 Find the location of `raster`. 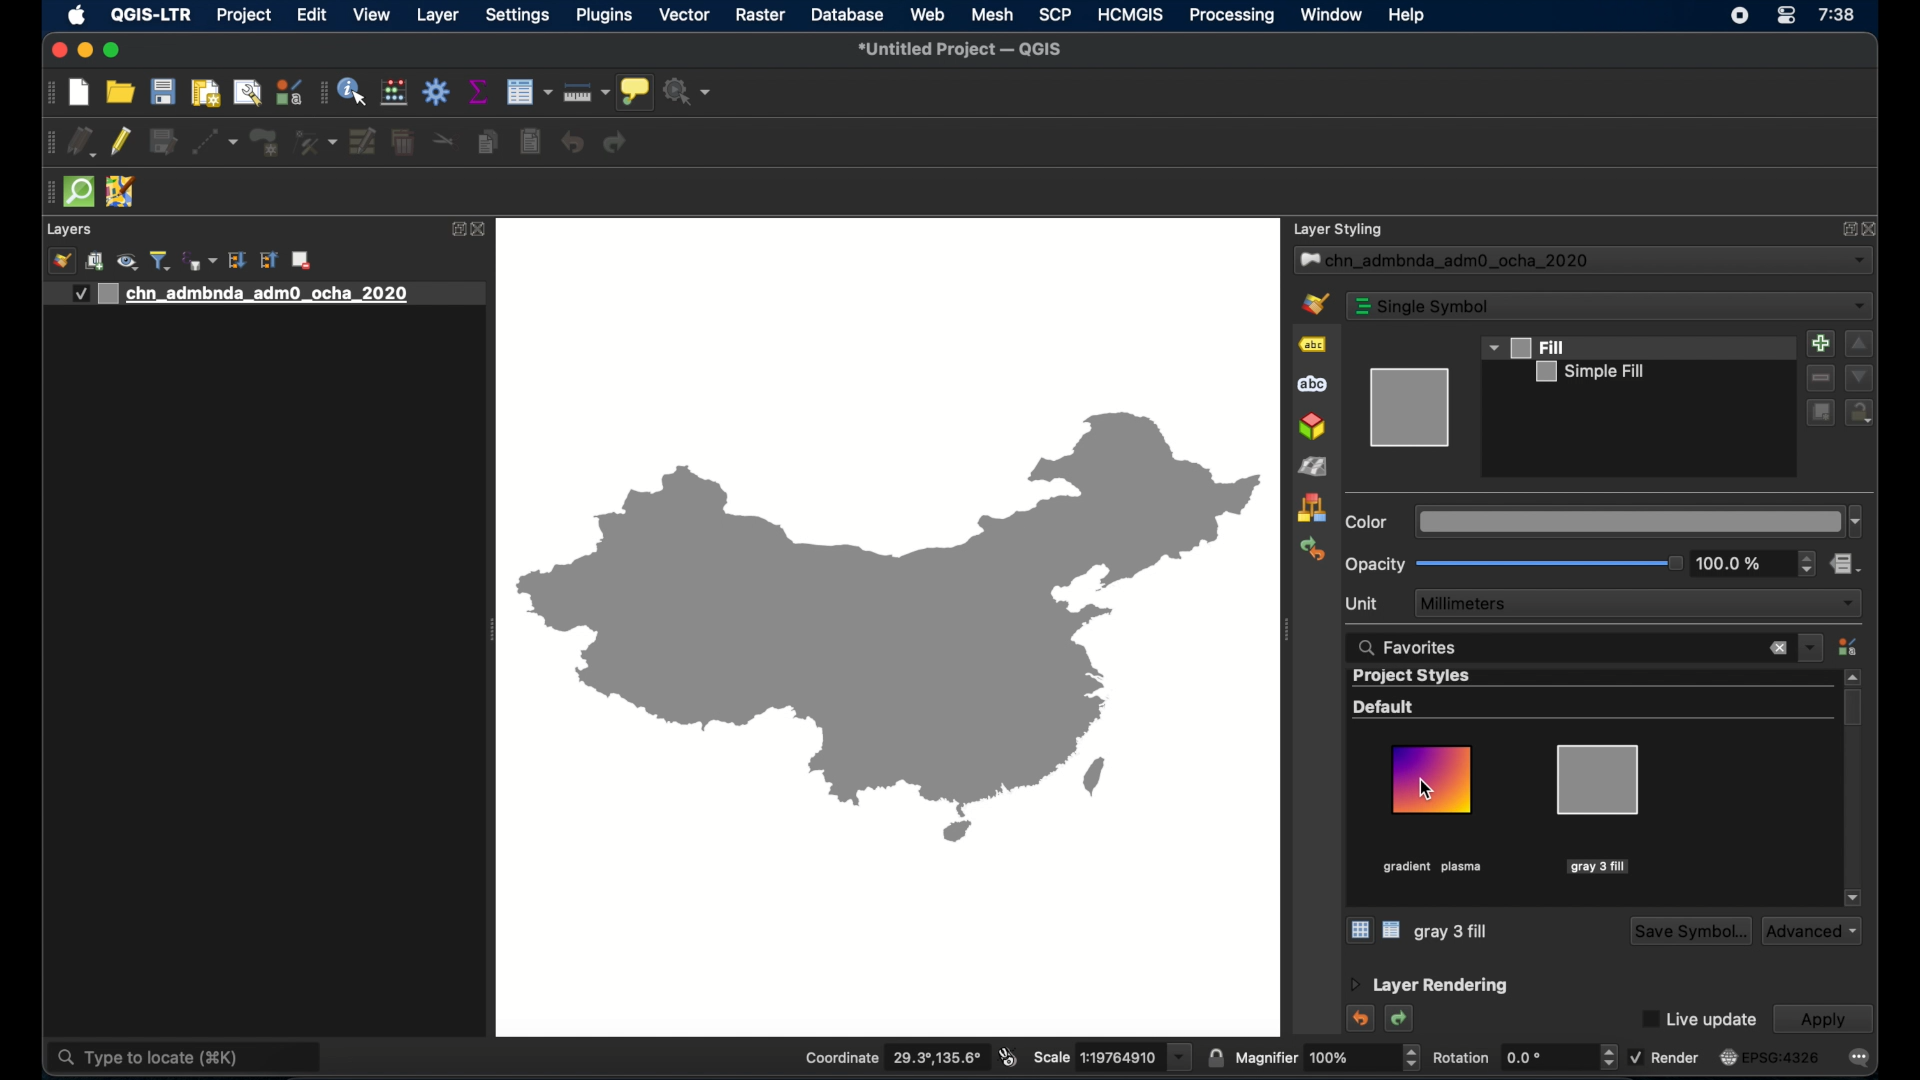

raster is located at coordinates (761, 15).